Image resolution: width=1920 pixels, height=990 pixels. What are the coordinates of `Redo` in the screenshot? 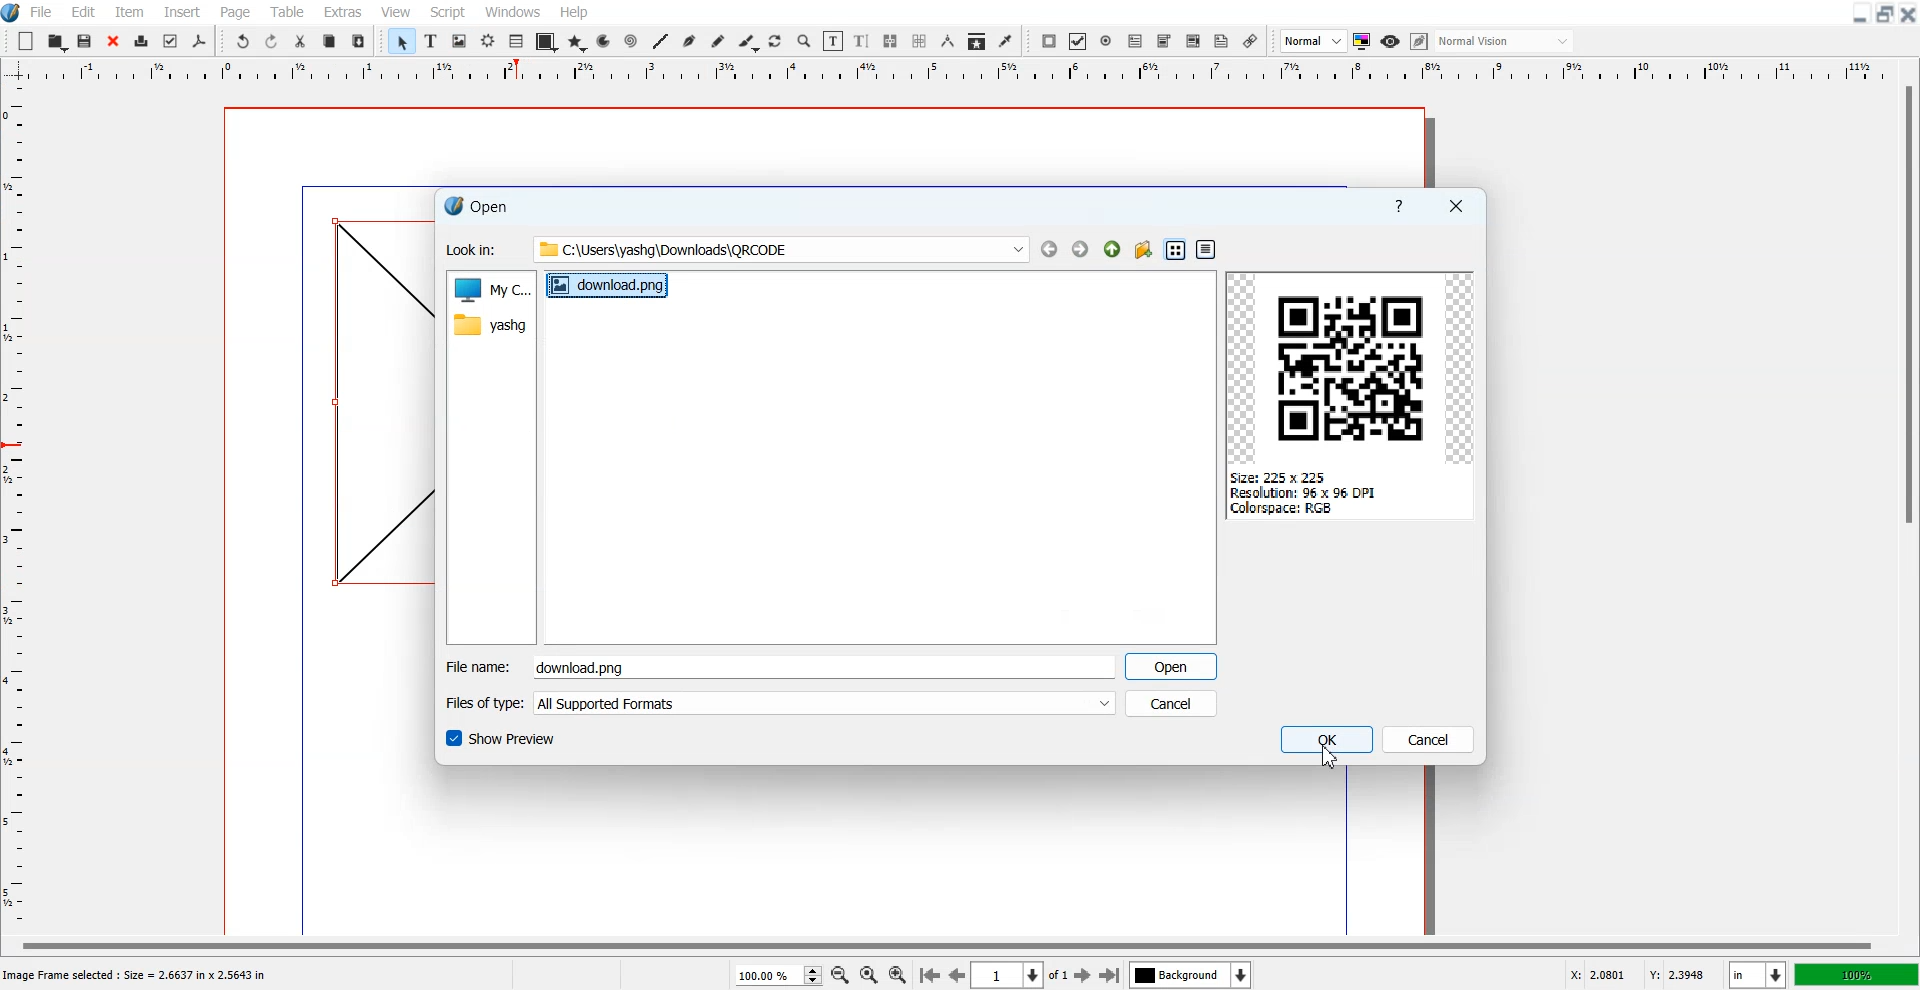 It's located at (271, 40).